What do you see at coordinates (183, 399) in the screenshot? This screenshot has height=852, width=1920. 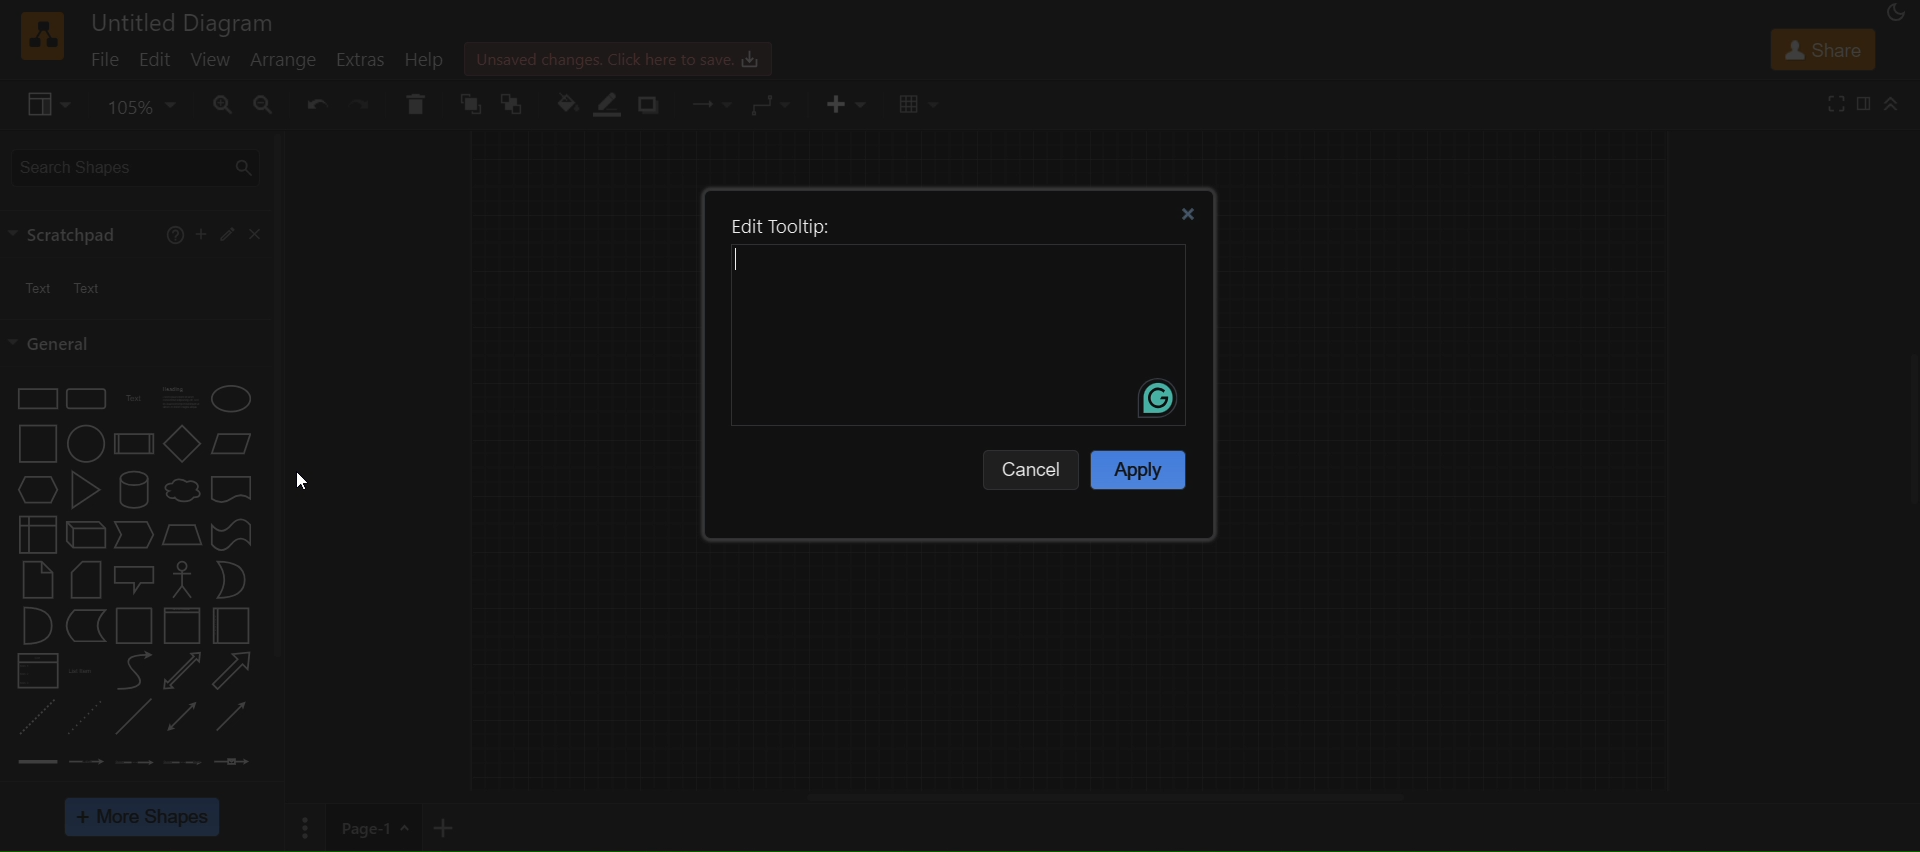 I see `heading` at bounding box center [183, 399].